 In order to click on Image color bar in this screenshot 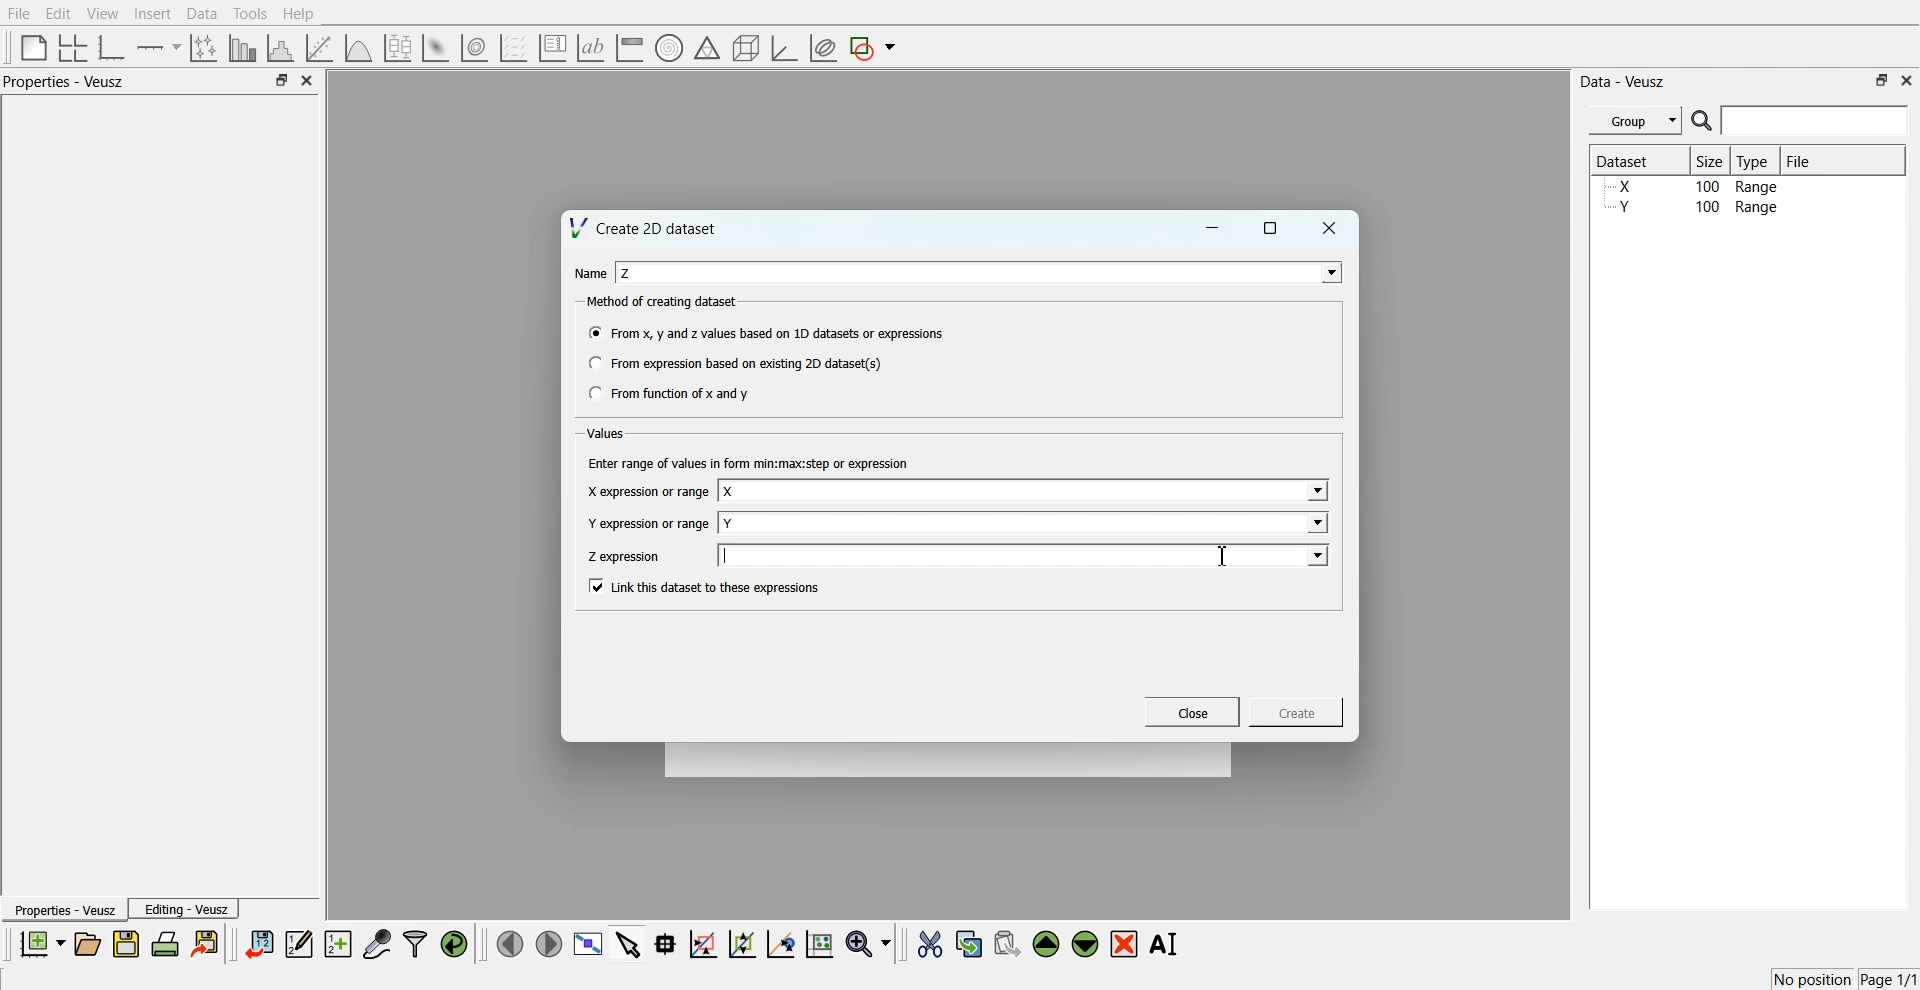, I will do `click(630, 47)`.